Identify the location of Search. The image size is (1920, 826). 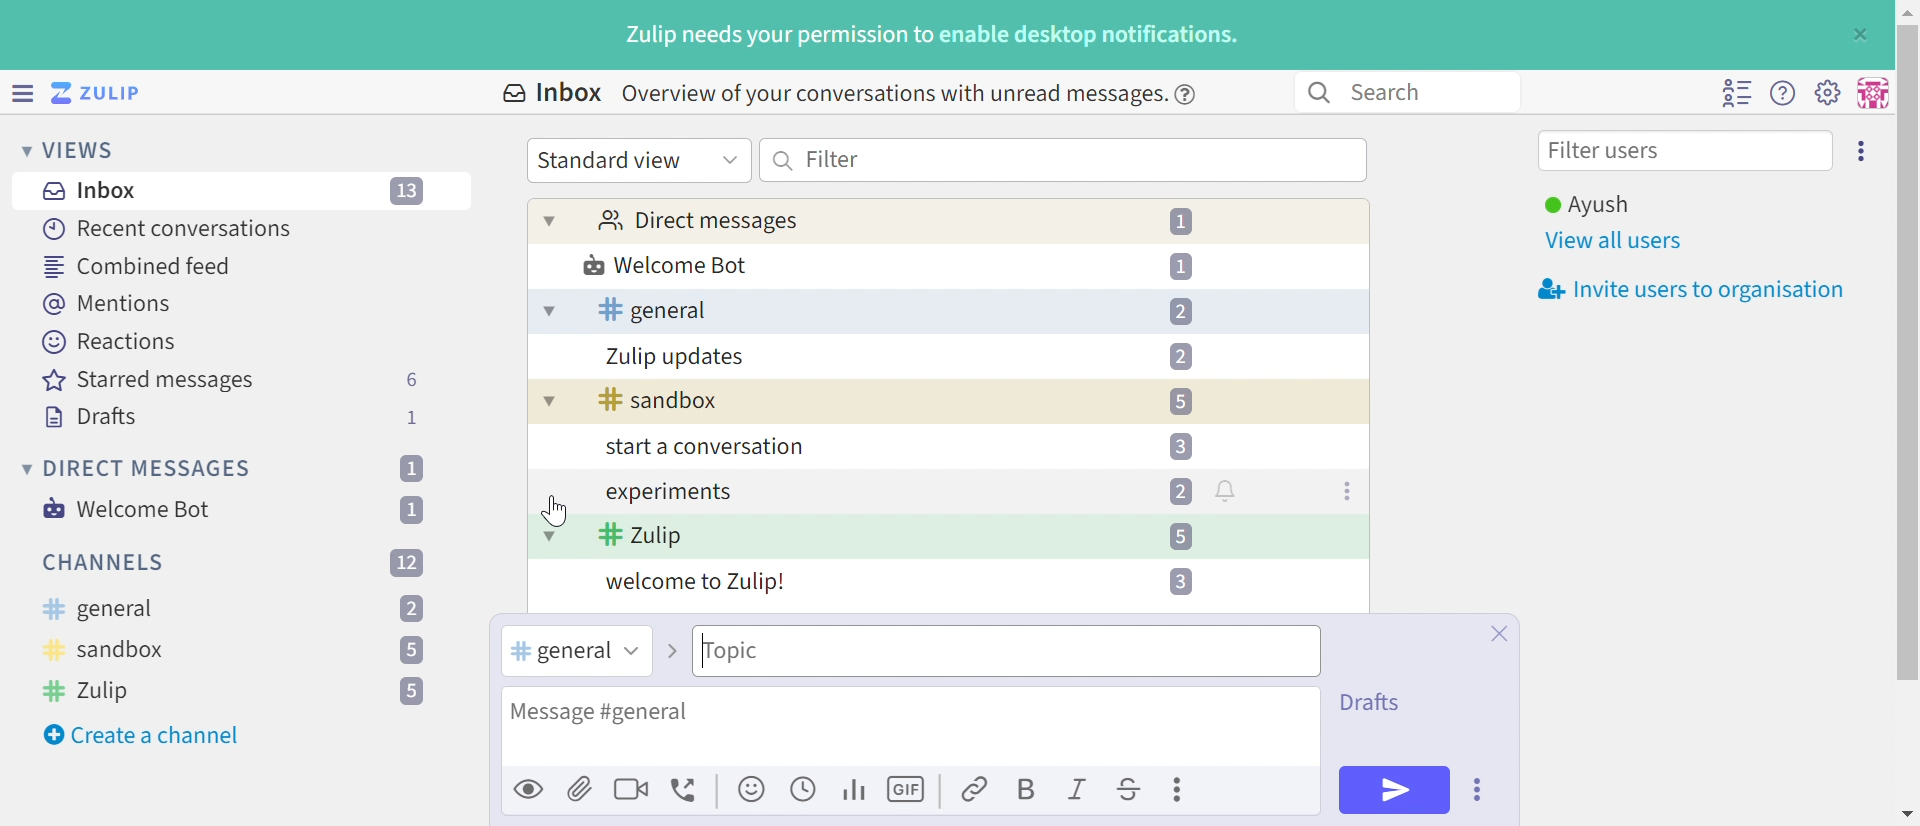
(1396, 91).